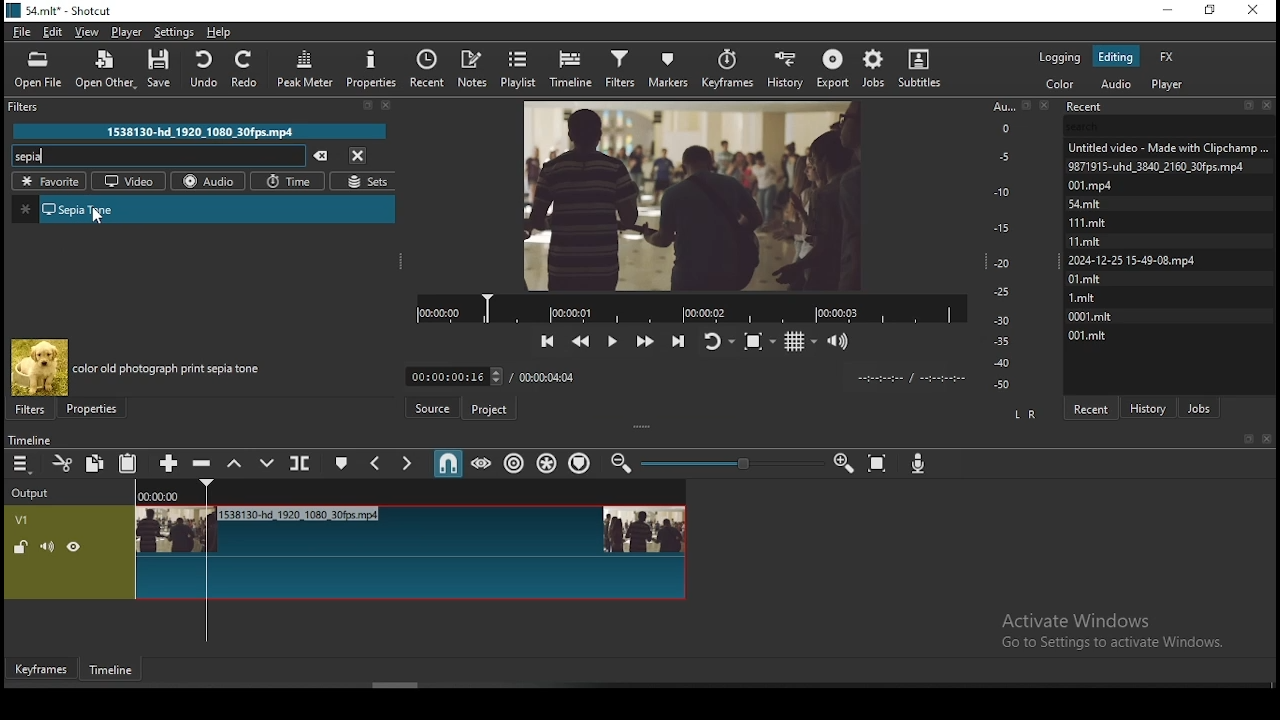  I want to click on videos, so click(128, 182).